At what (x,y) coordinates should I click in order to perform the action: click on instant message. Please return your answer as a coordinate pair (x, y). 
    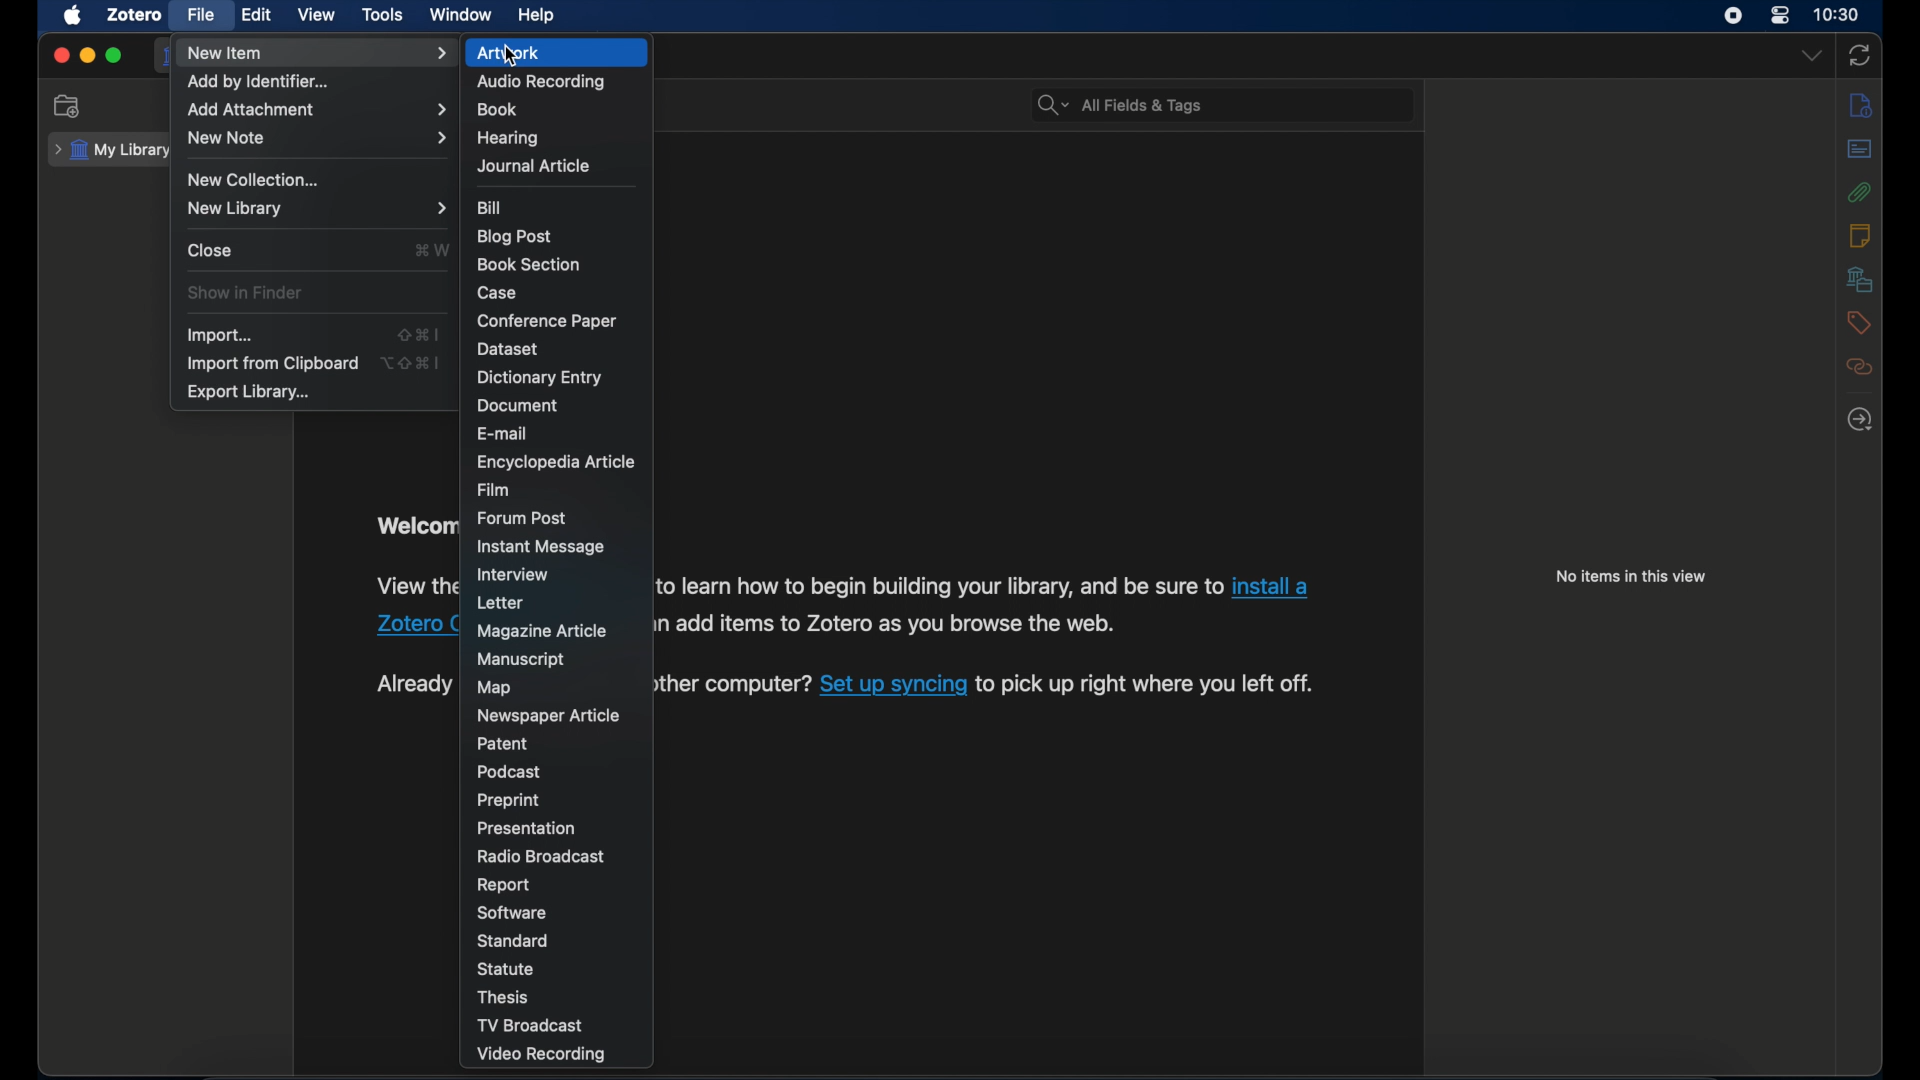
    Looking at the image, I should click on (539, 546).